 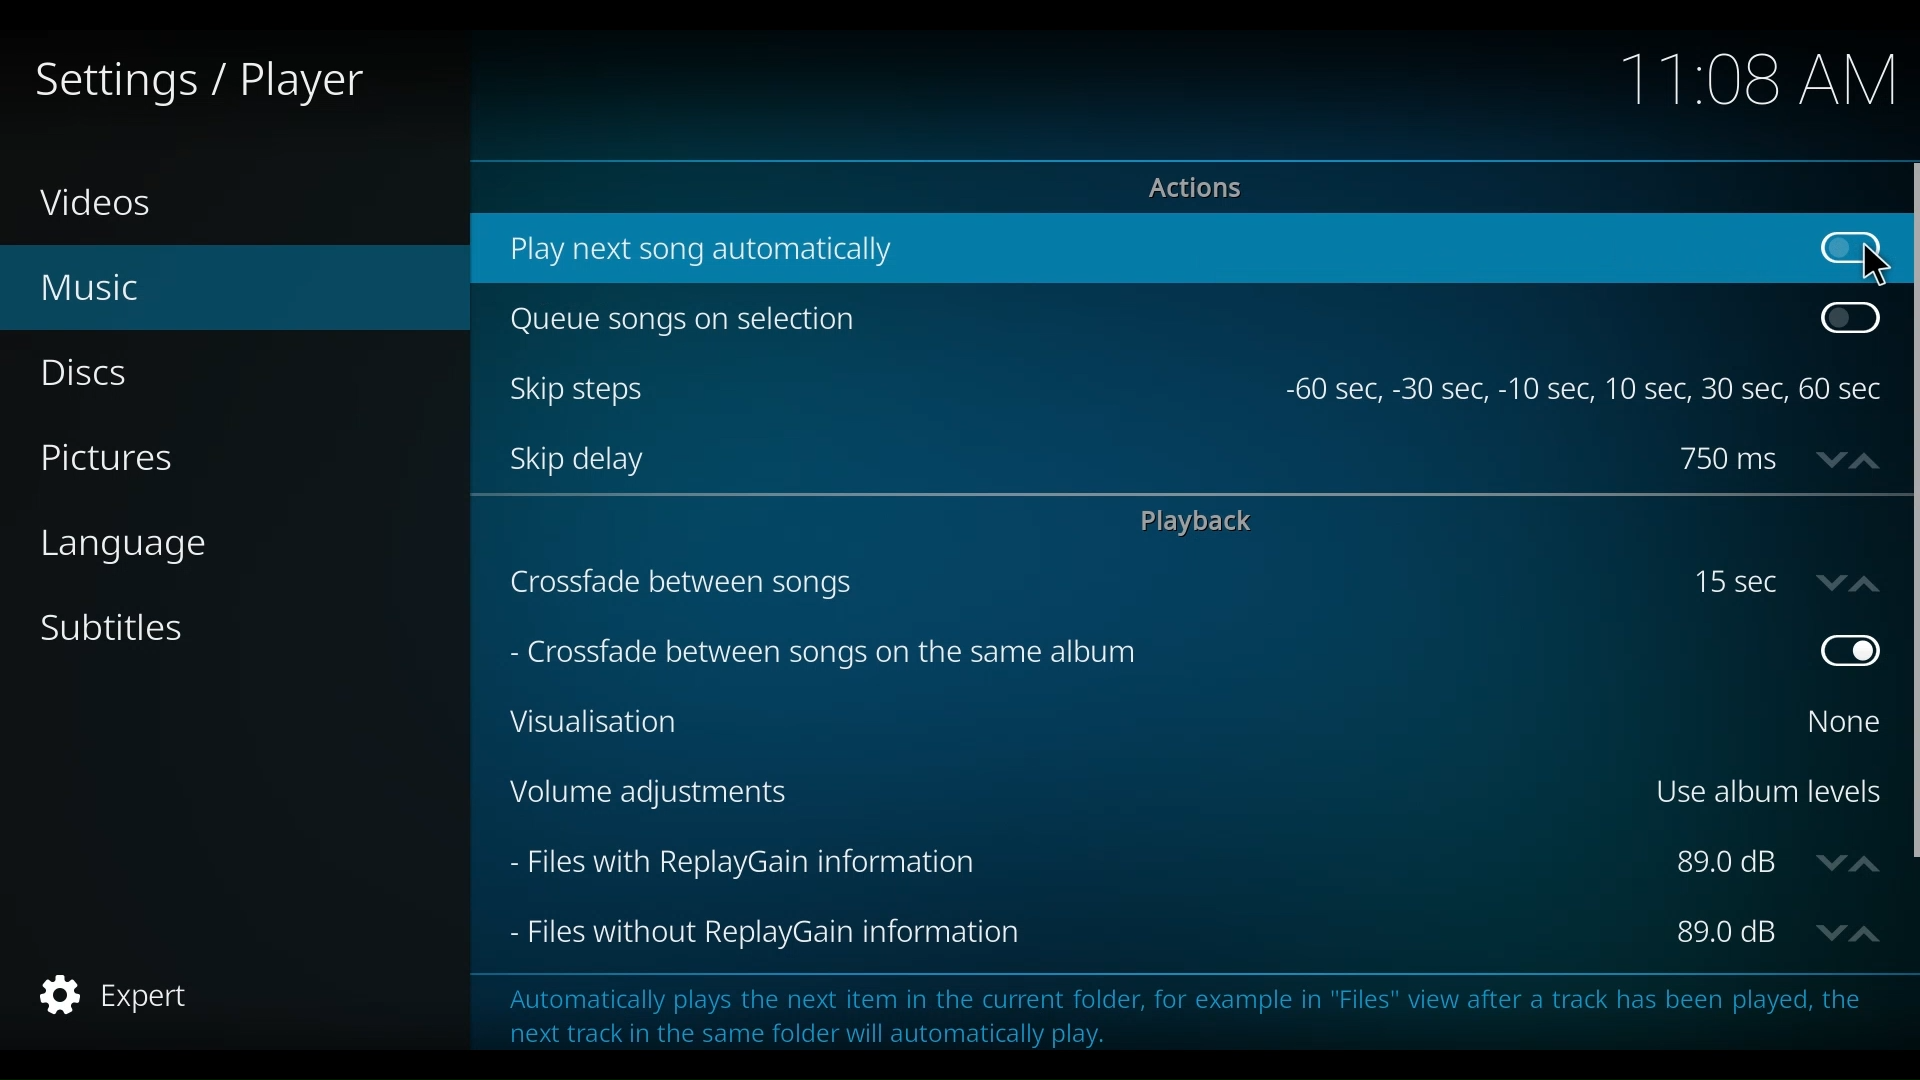 What do you see at coordinates (1843, 249) in the screenshot?
I see `Toggle on/off play next song automtically` at bounding box center [1843, 249].